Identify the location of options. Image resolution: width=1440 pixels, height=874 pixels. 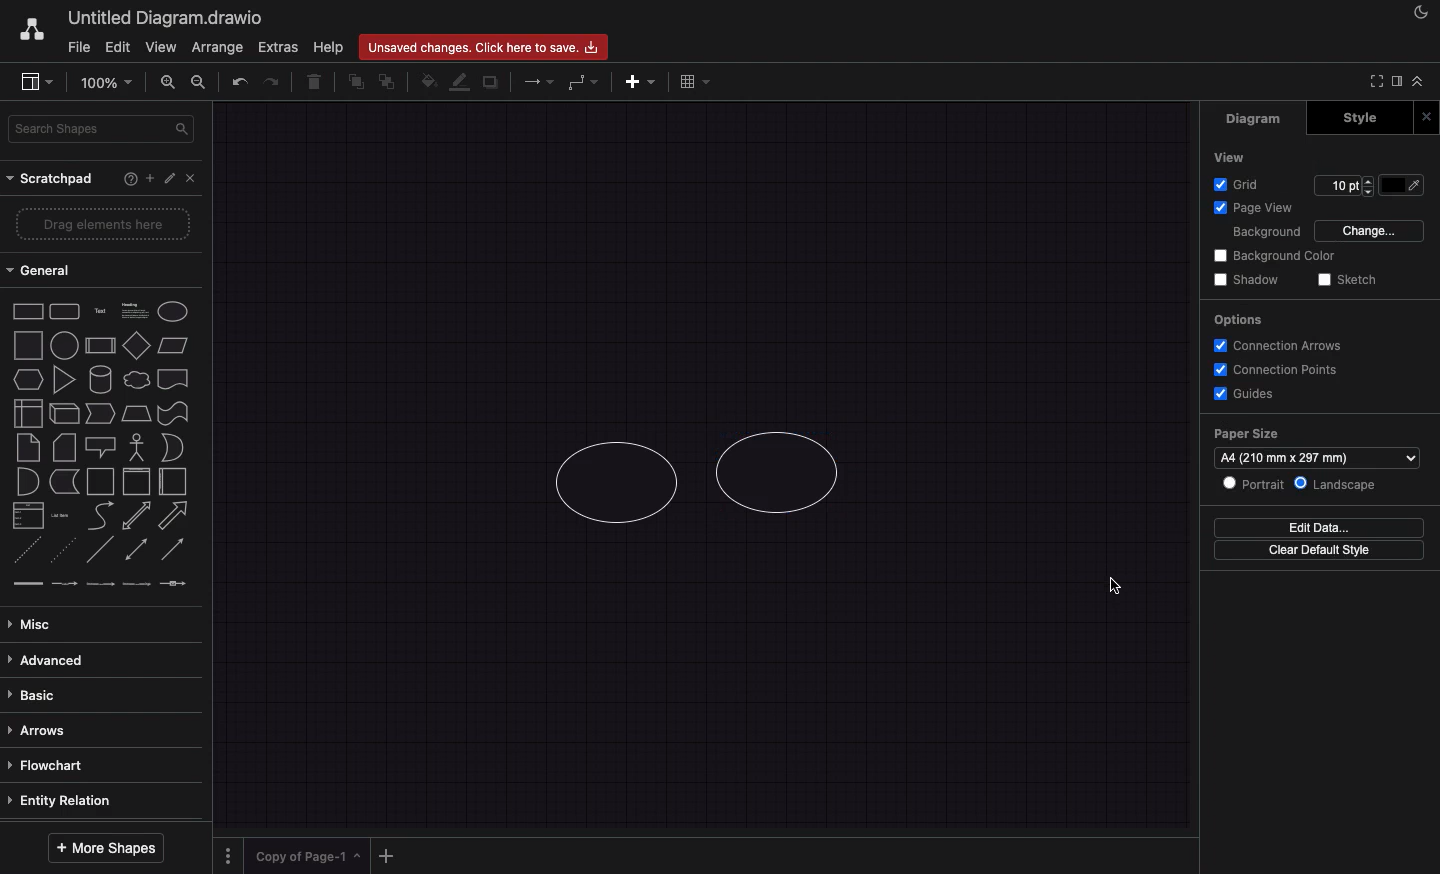
(227, 855).